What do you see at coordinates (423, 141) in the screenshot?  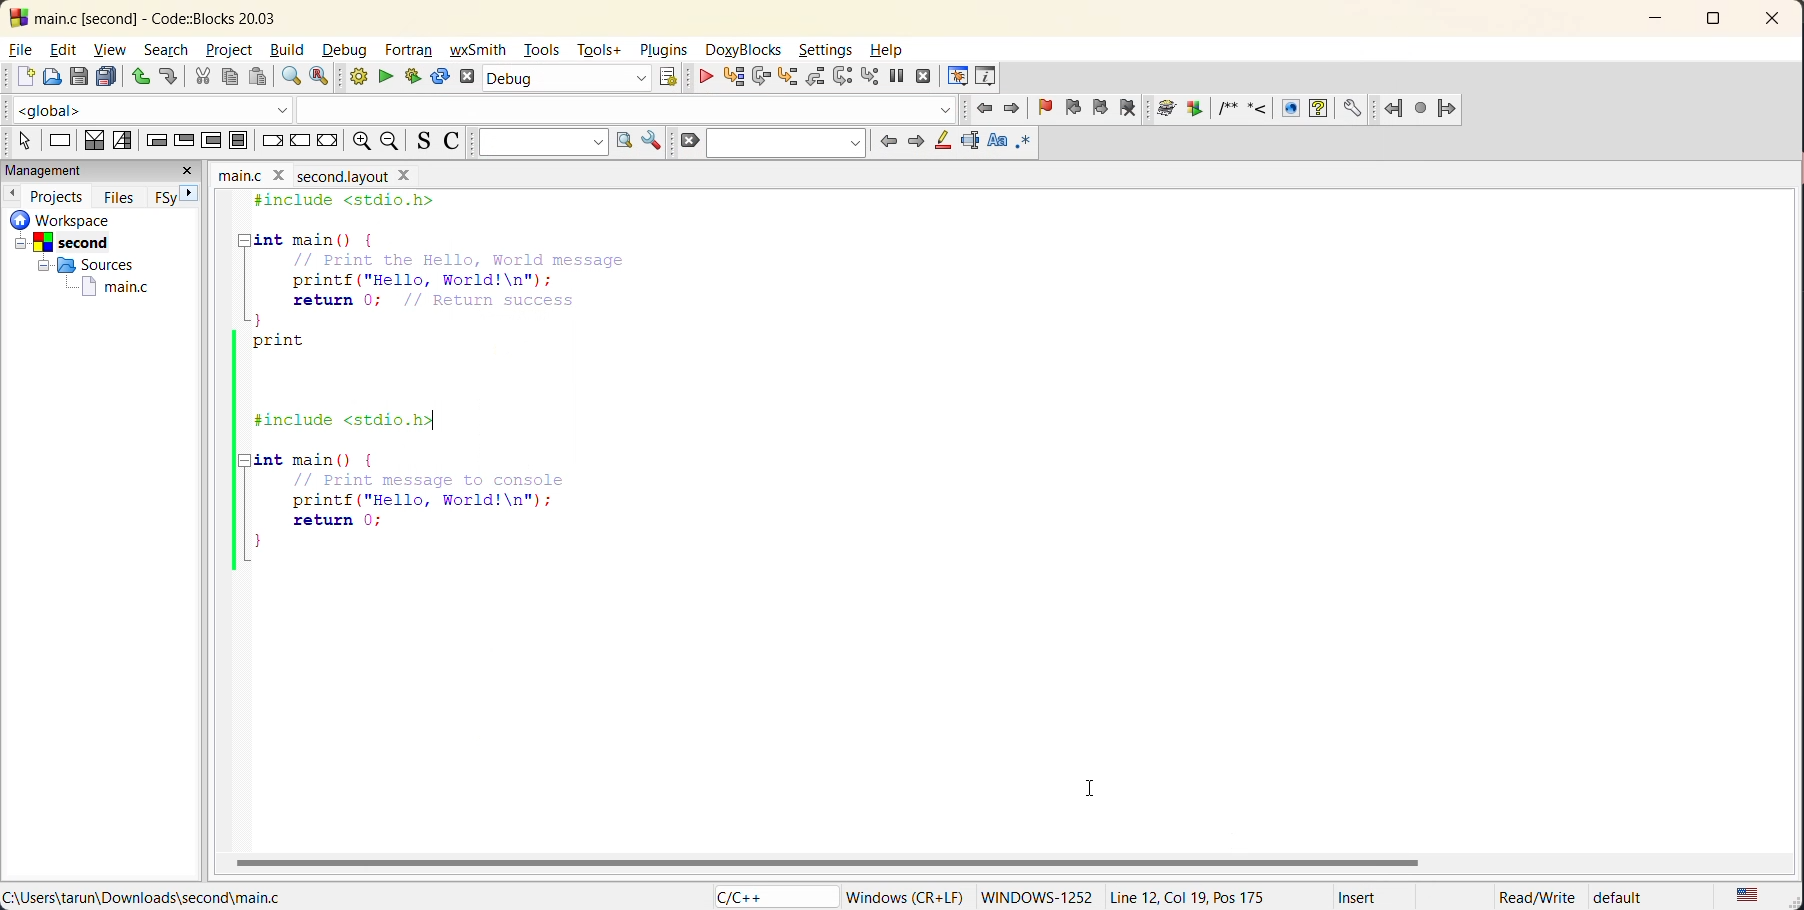 I see `toggle source` at bounding box center [423, 141].